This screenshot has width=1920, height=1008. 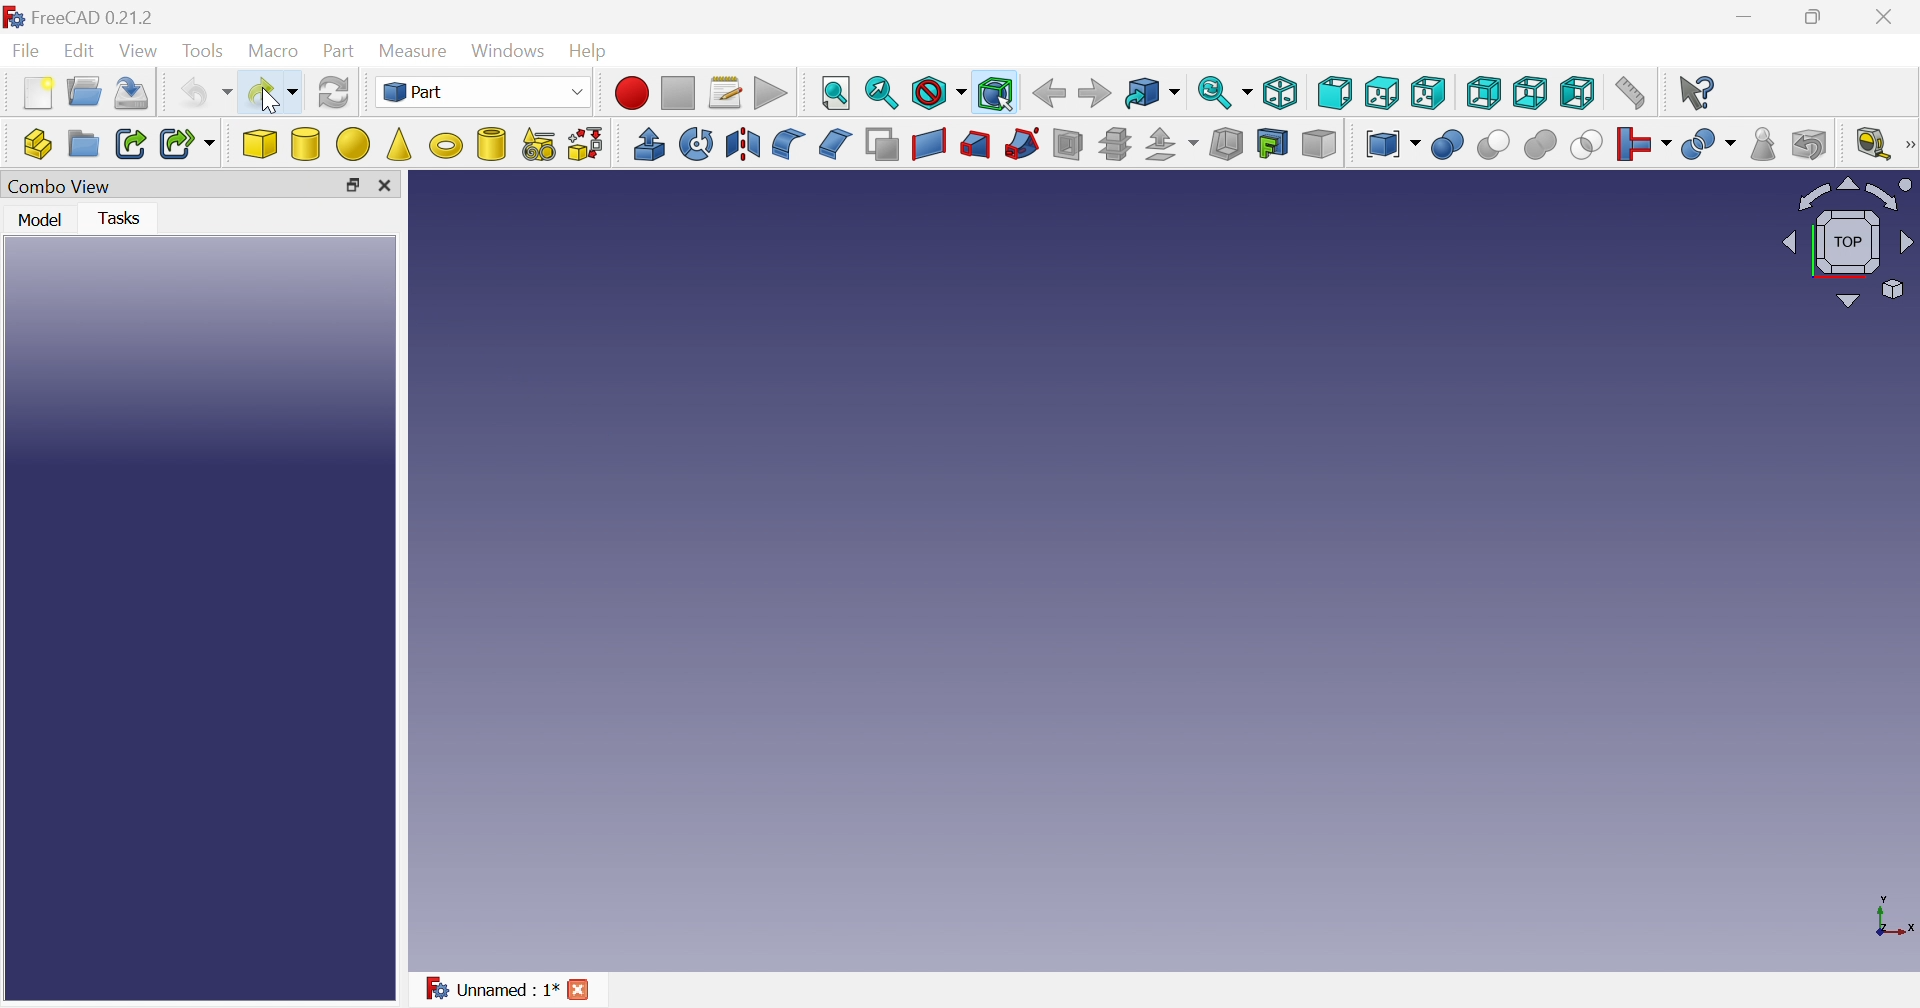 I want to click on Top, so click(x=1383, y=94).